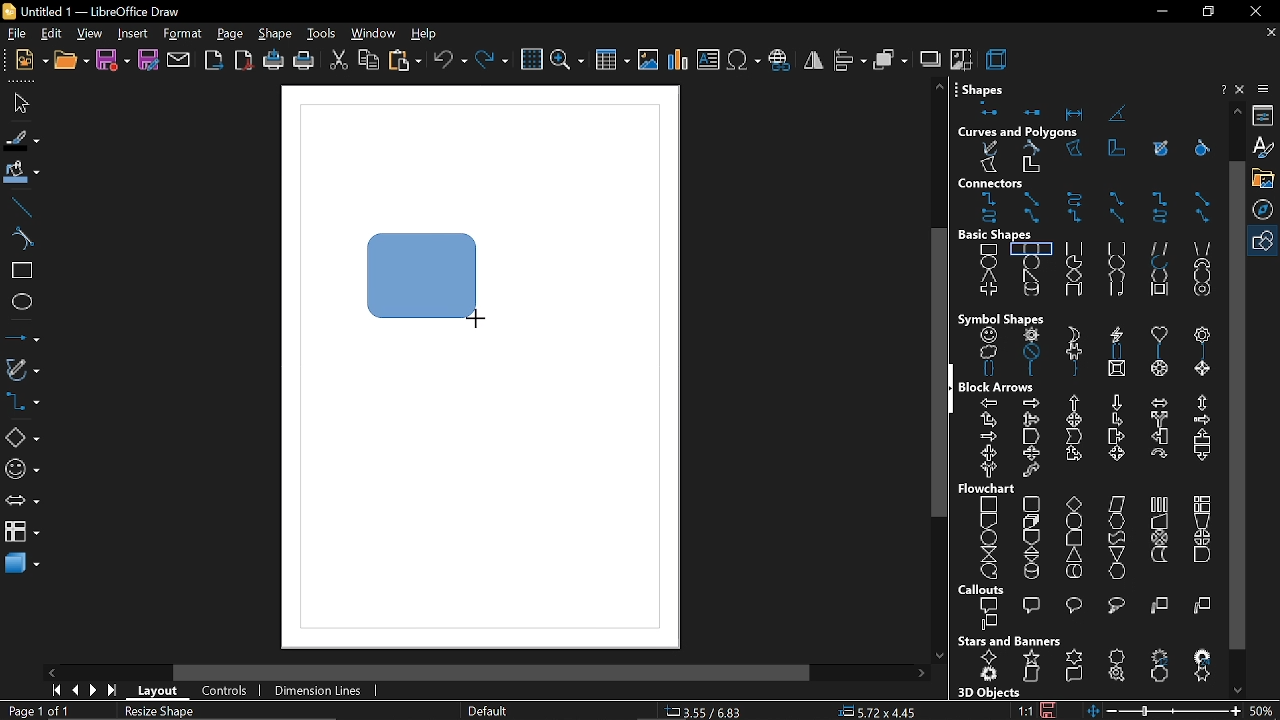  I want to click on curves and polygons, so click(1019, 133).